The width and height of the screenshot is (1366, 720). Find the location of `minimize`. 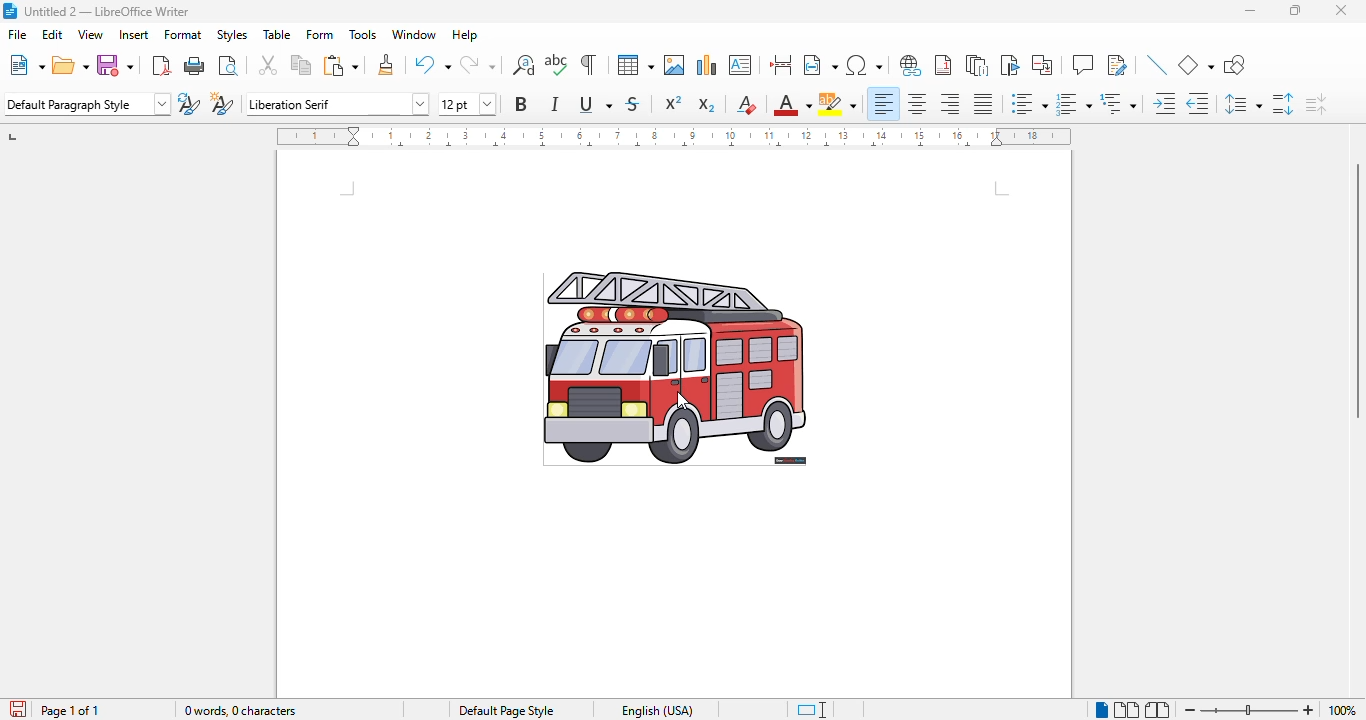

minimize is located at coordinates (1251, 10).